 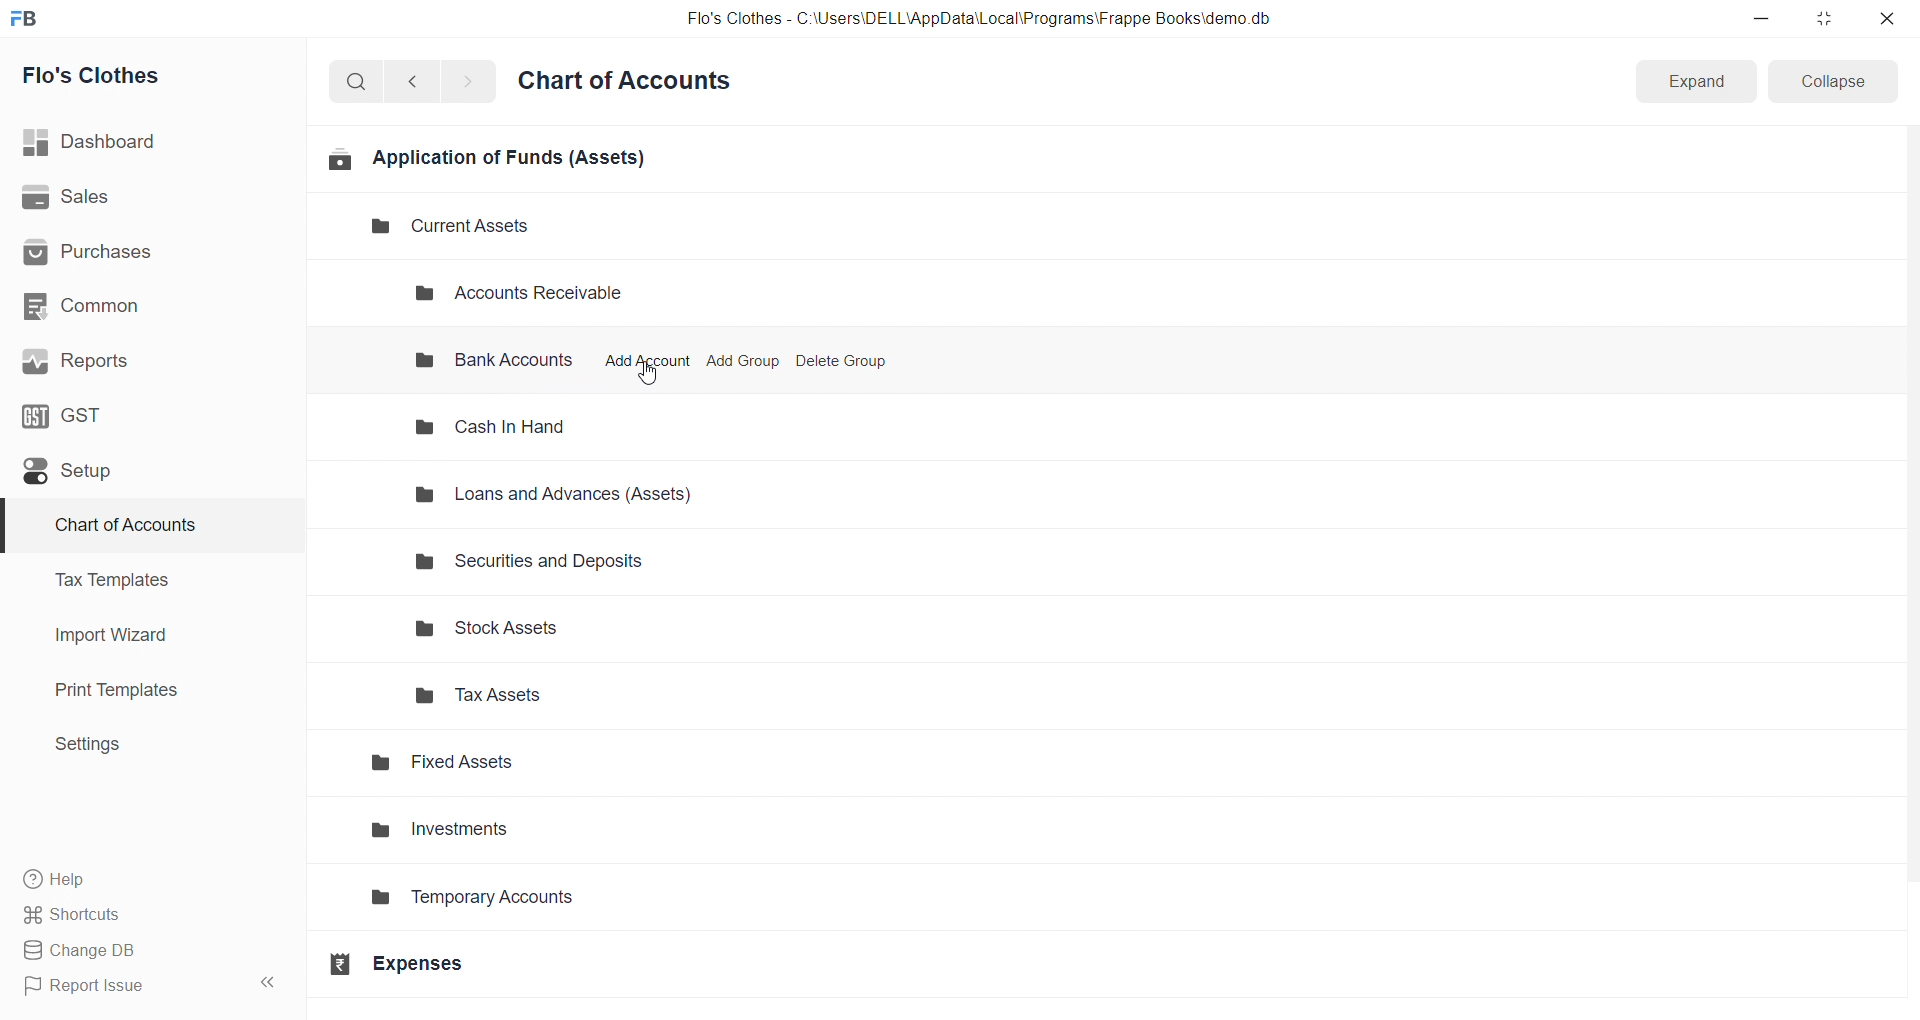 What do you see at coordinates (1886, 18) in the screenshot?
I see `close` at bounding box center [1886, 18].